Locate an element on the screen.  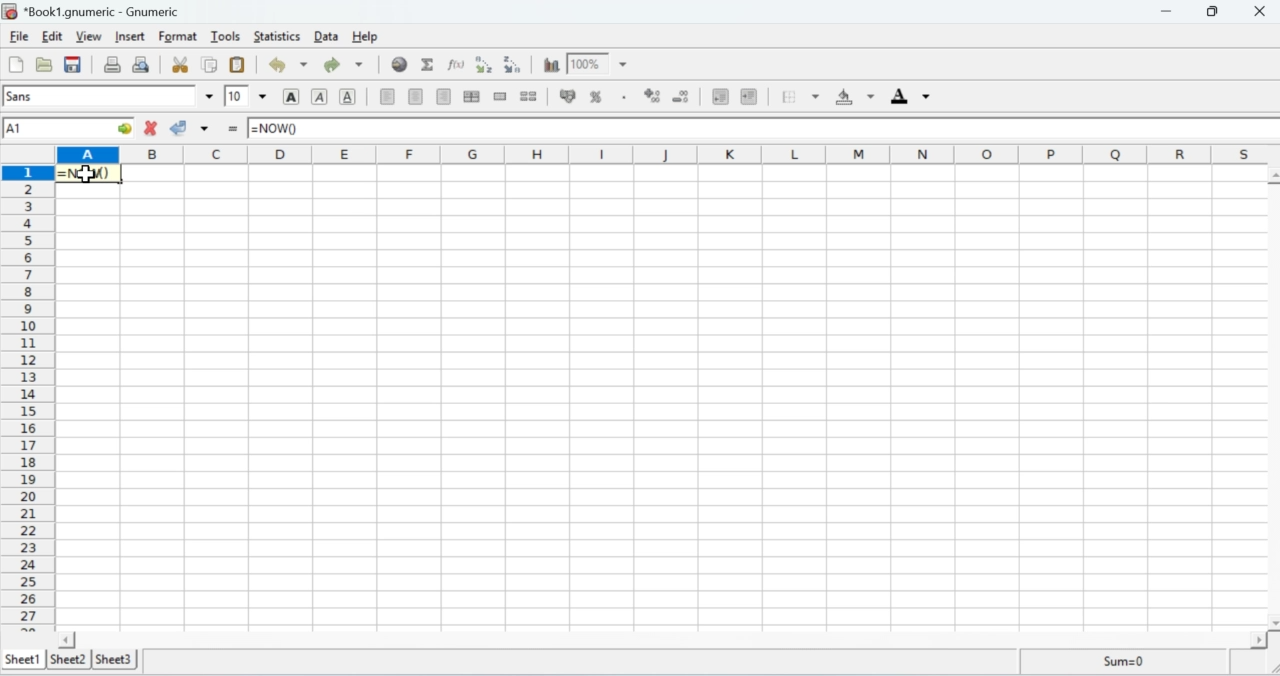
Cells is located at coordinates (688, 397).